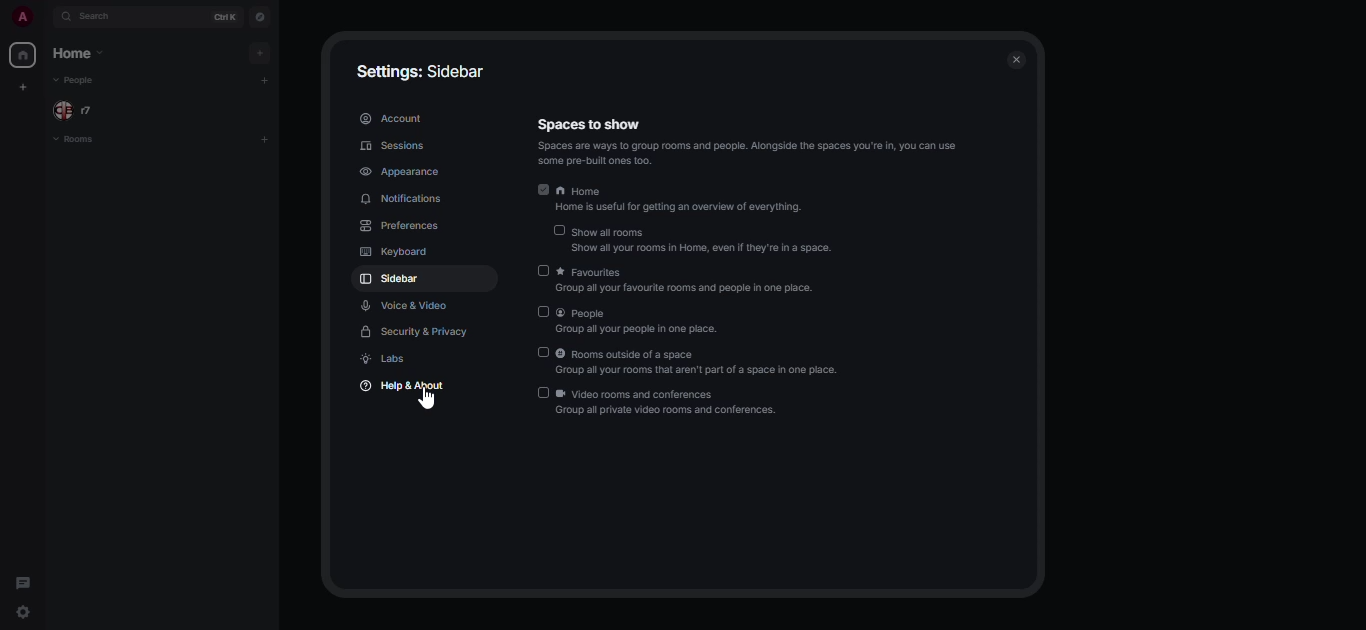 This screenshot has width=1366, height=630. I want to click on profile, so click(25, 16).